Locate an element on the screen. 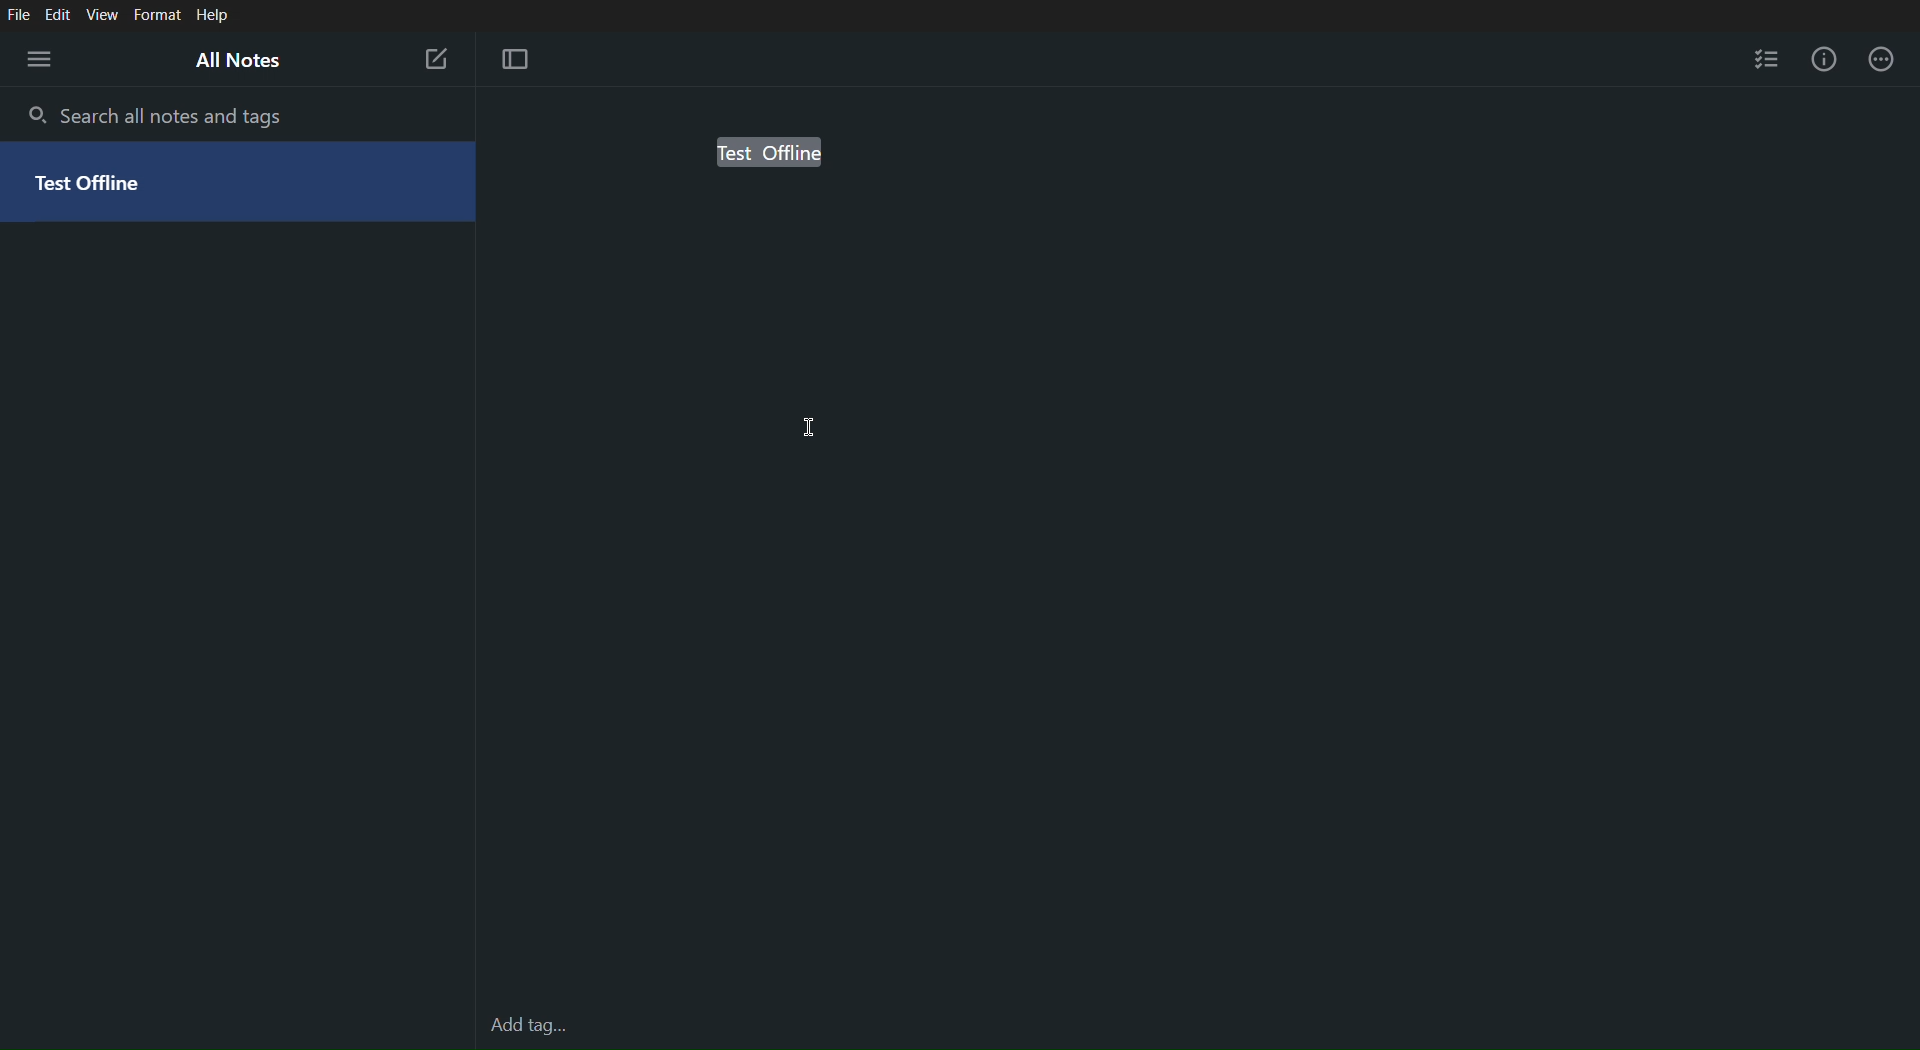 This screenshot has width=1920, height=1050. Edit is located at coordinates (60, 13).